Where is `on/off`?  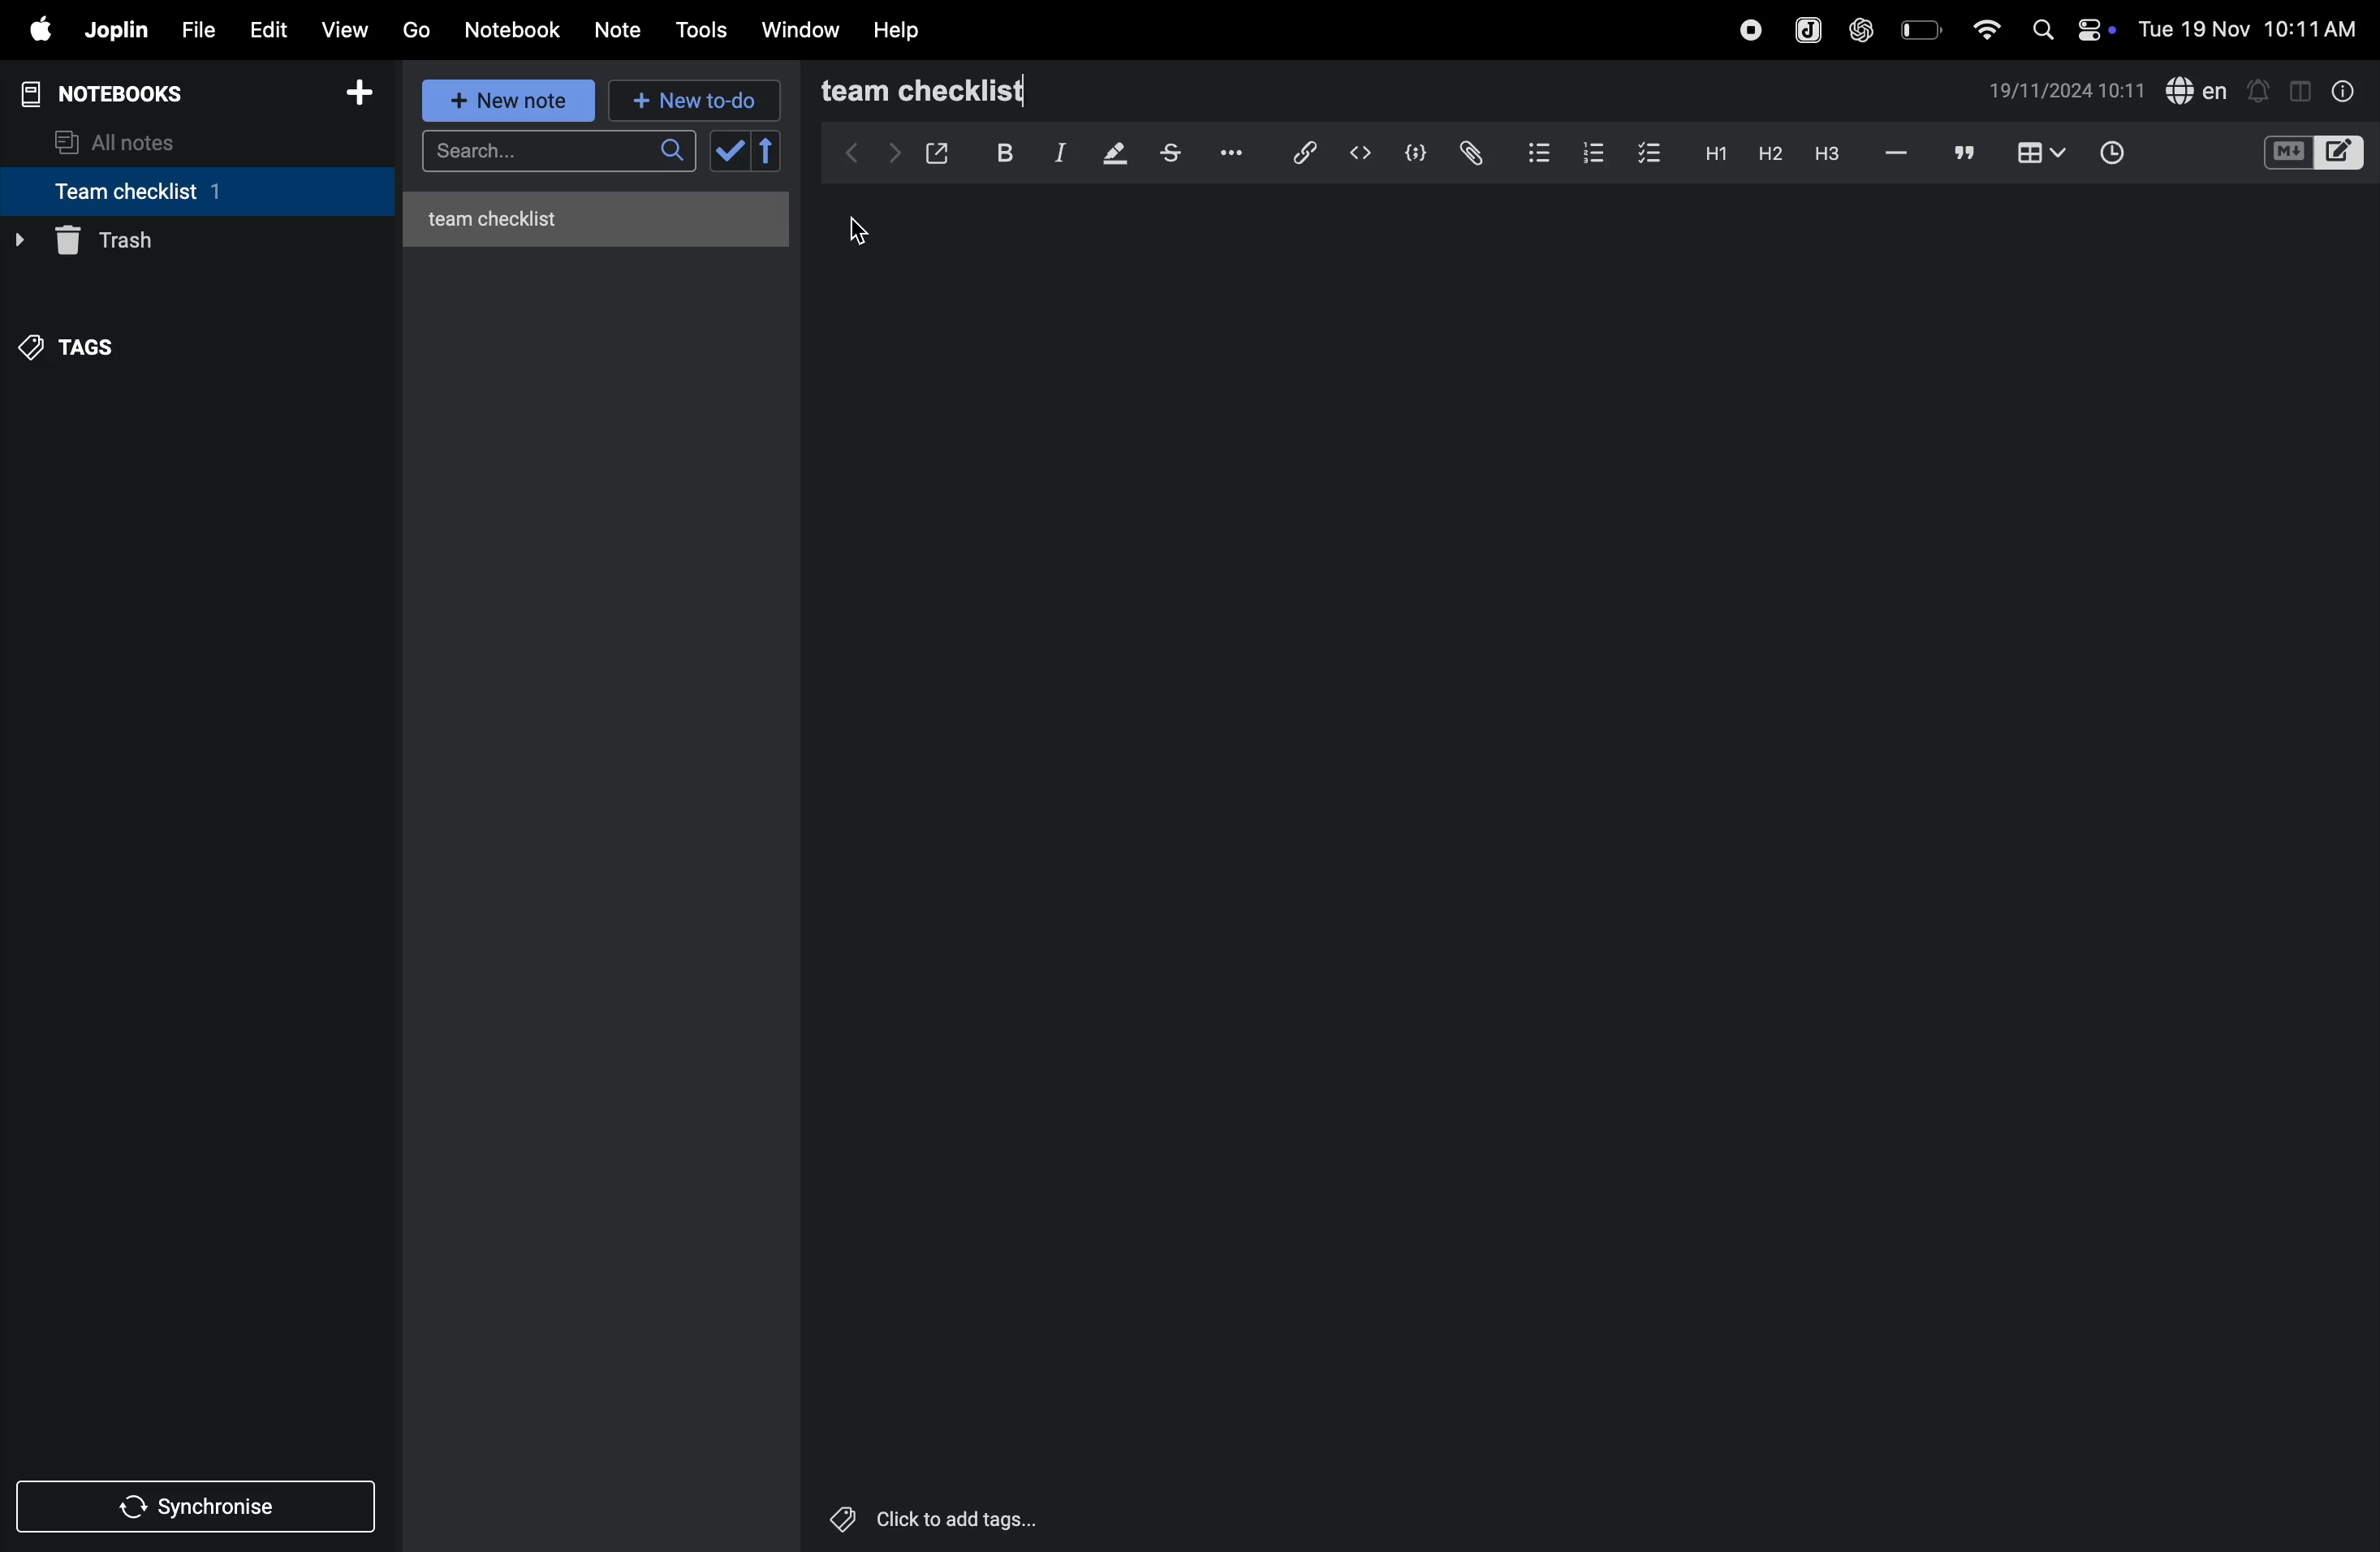
on/off is located at coordinates (2100, 29).